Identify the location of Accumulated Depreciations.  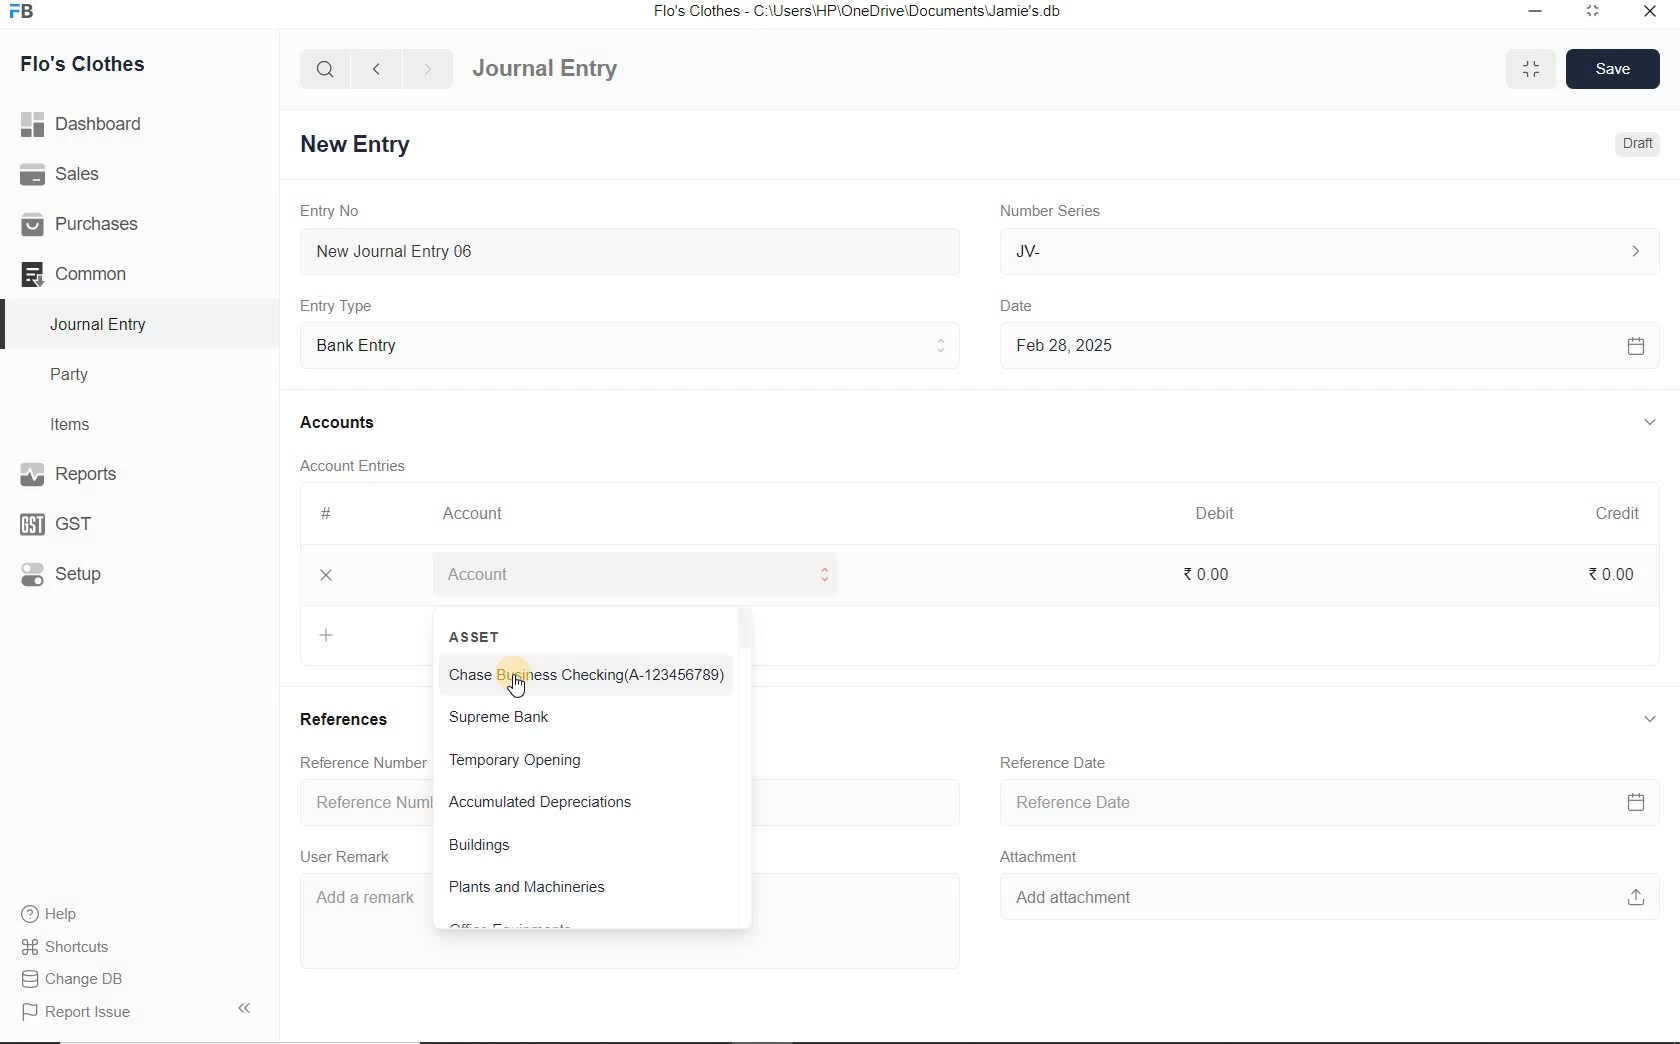
(545, 804).